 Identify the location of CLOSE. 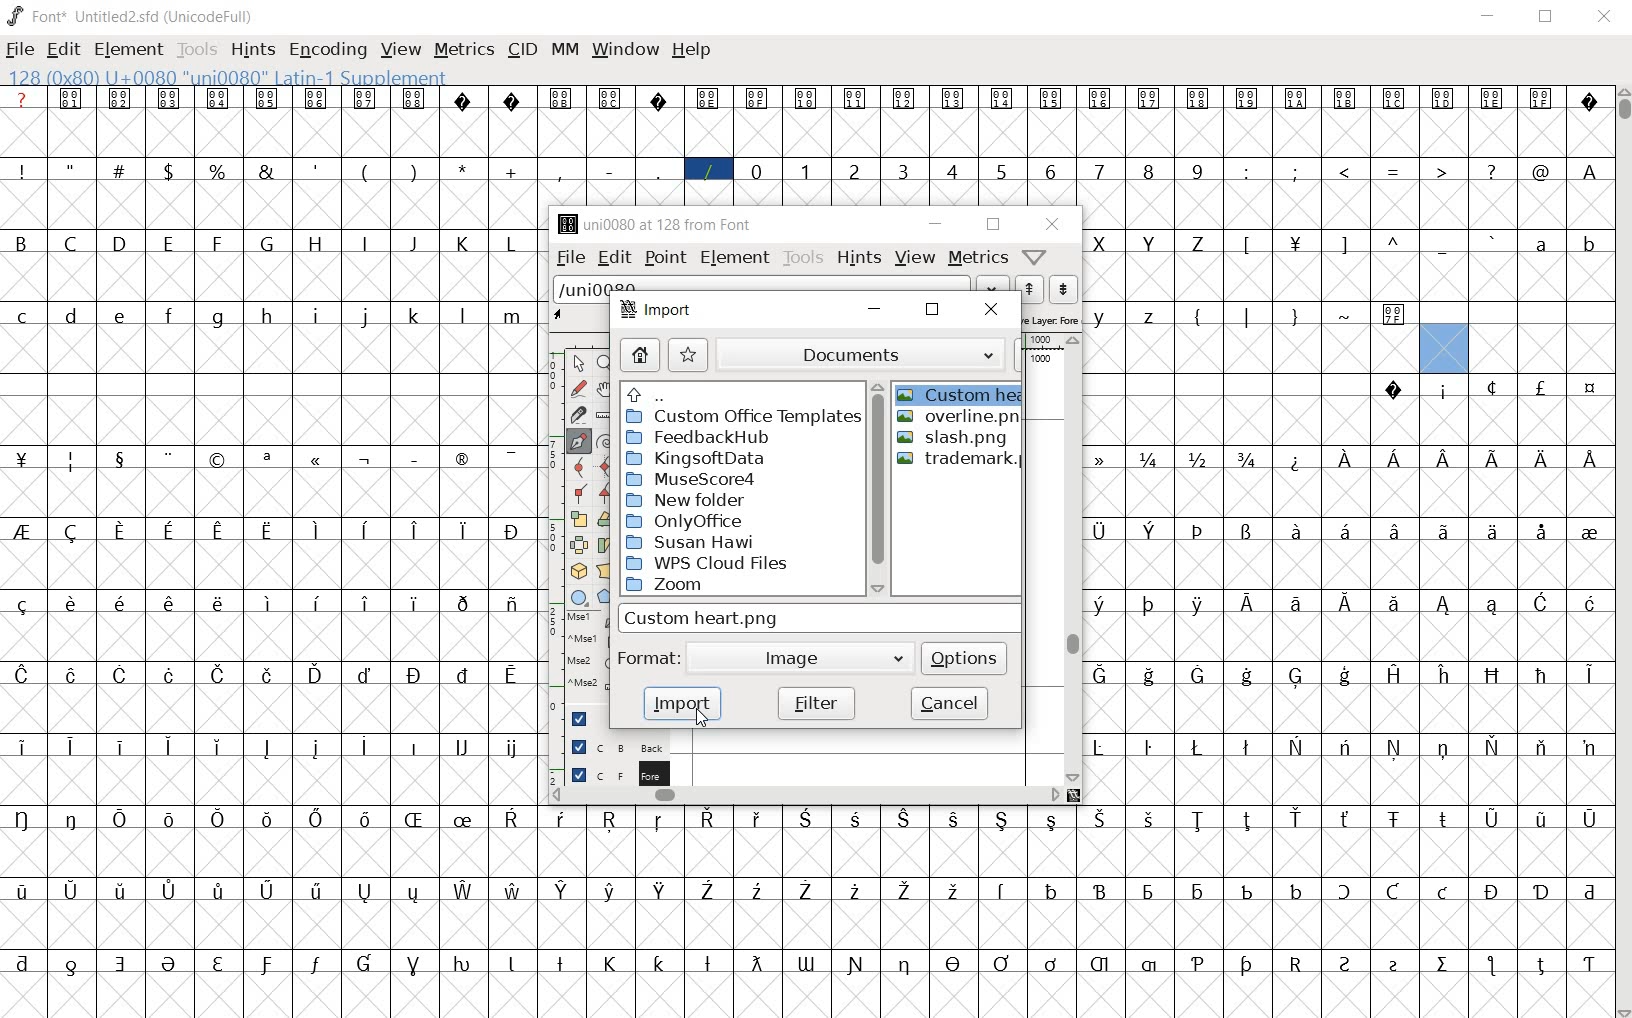
(1604, 18).